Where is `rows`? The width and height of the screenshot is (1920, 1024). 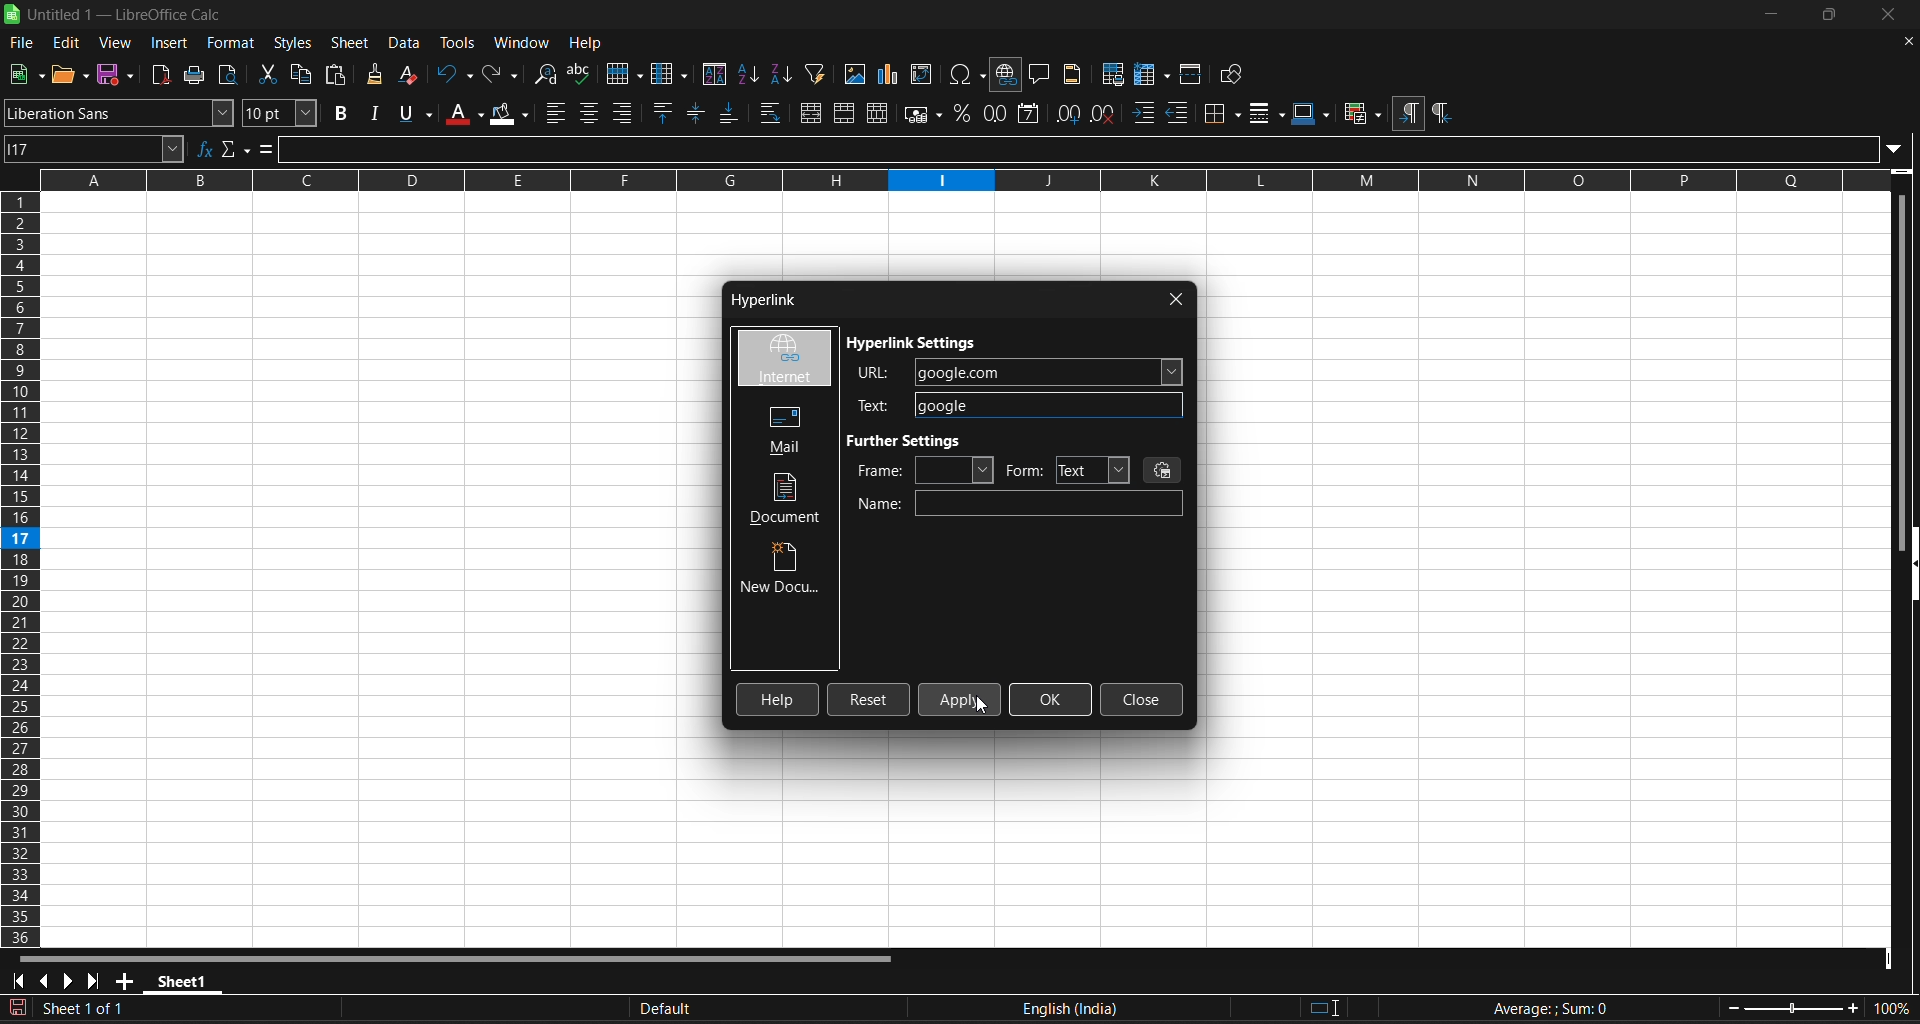
rows is located at coordinates (951, 187).